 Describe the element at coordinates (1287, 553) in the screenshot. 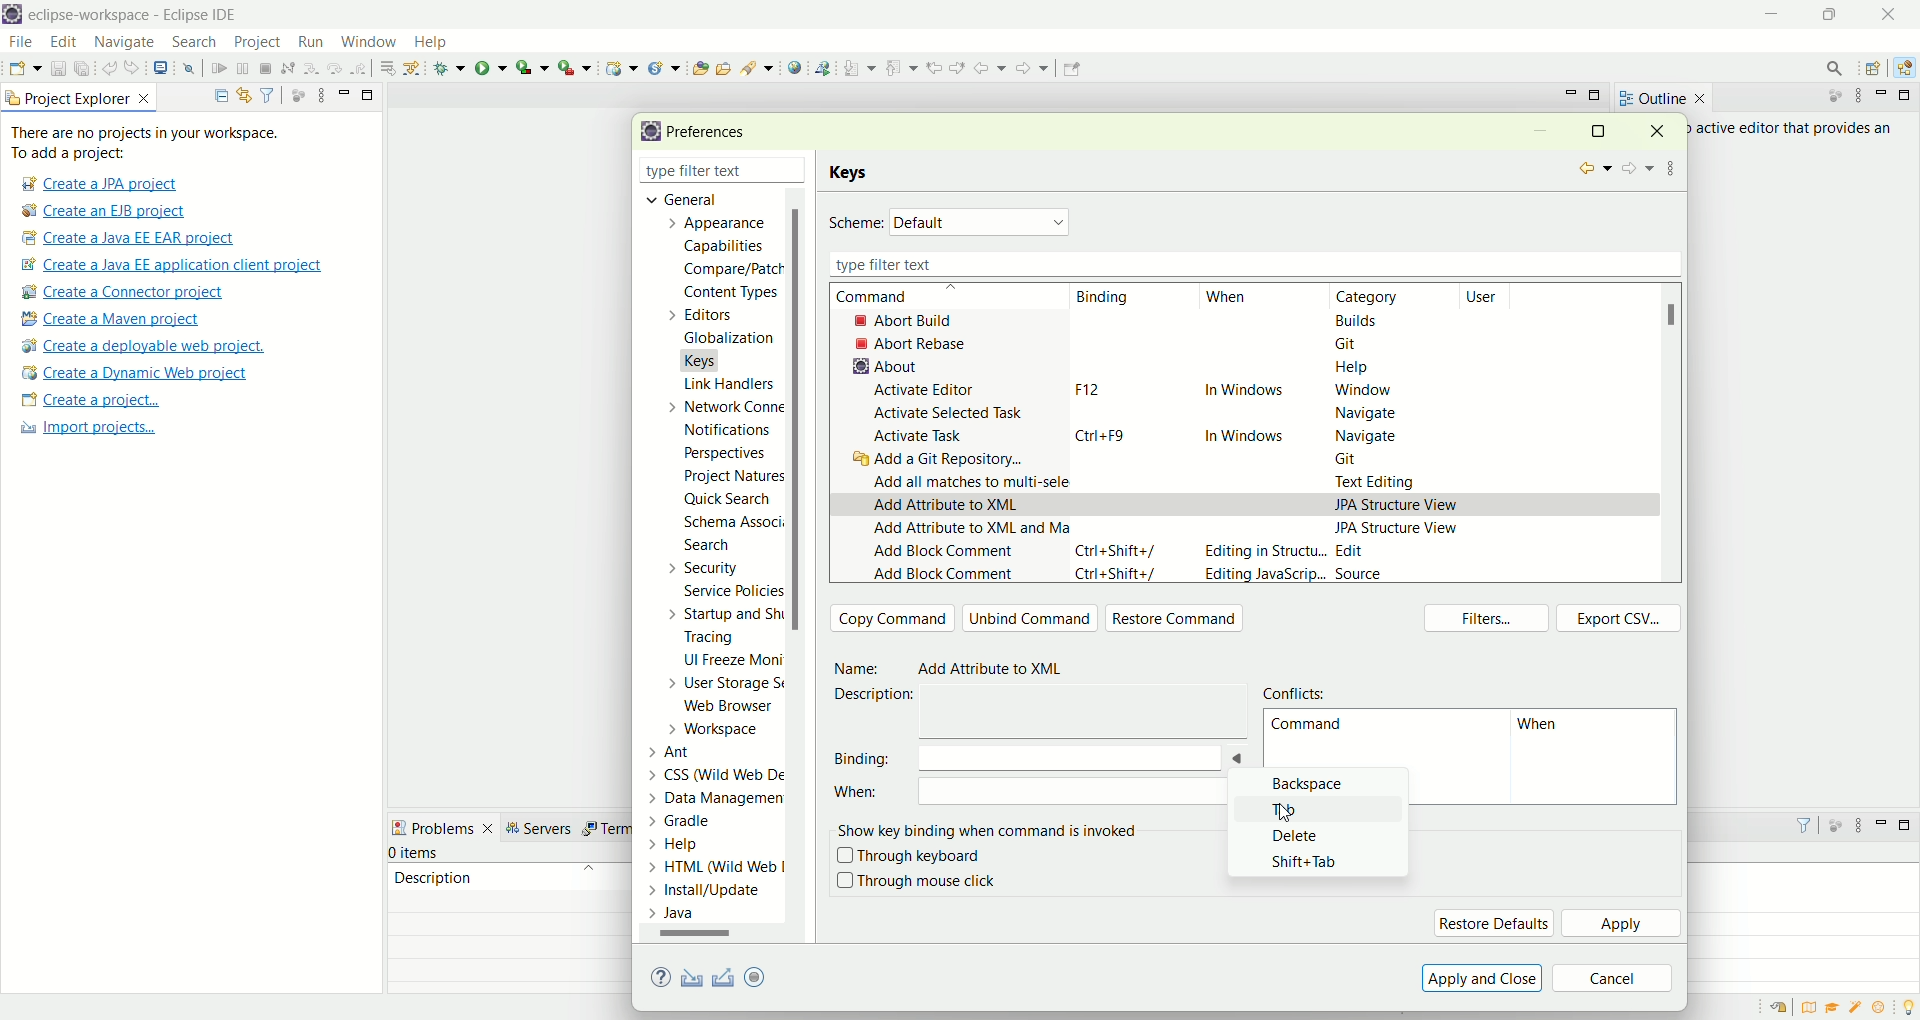

I see `editing in structure...Edit` at that location.